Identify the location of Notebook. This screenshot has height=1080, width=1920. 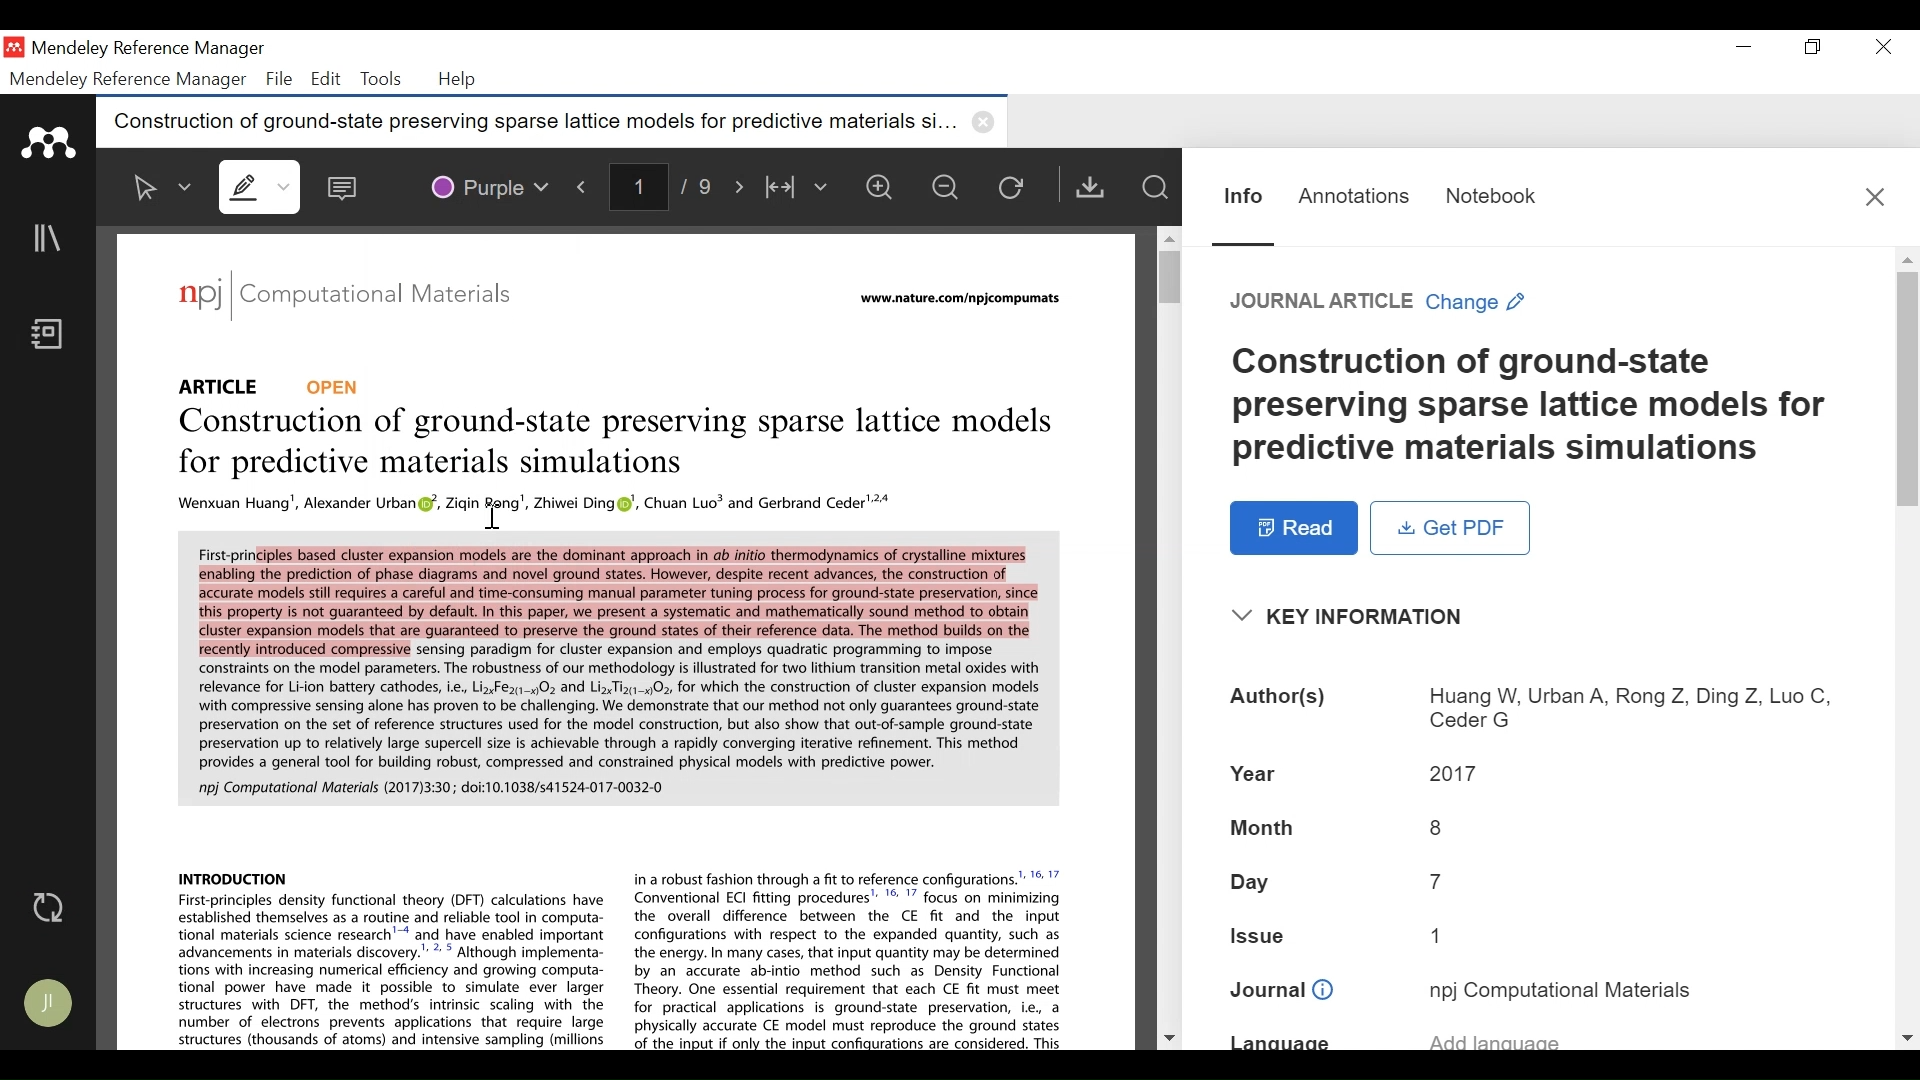
(1501, 200).